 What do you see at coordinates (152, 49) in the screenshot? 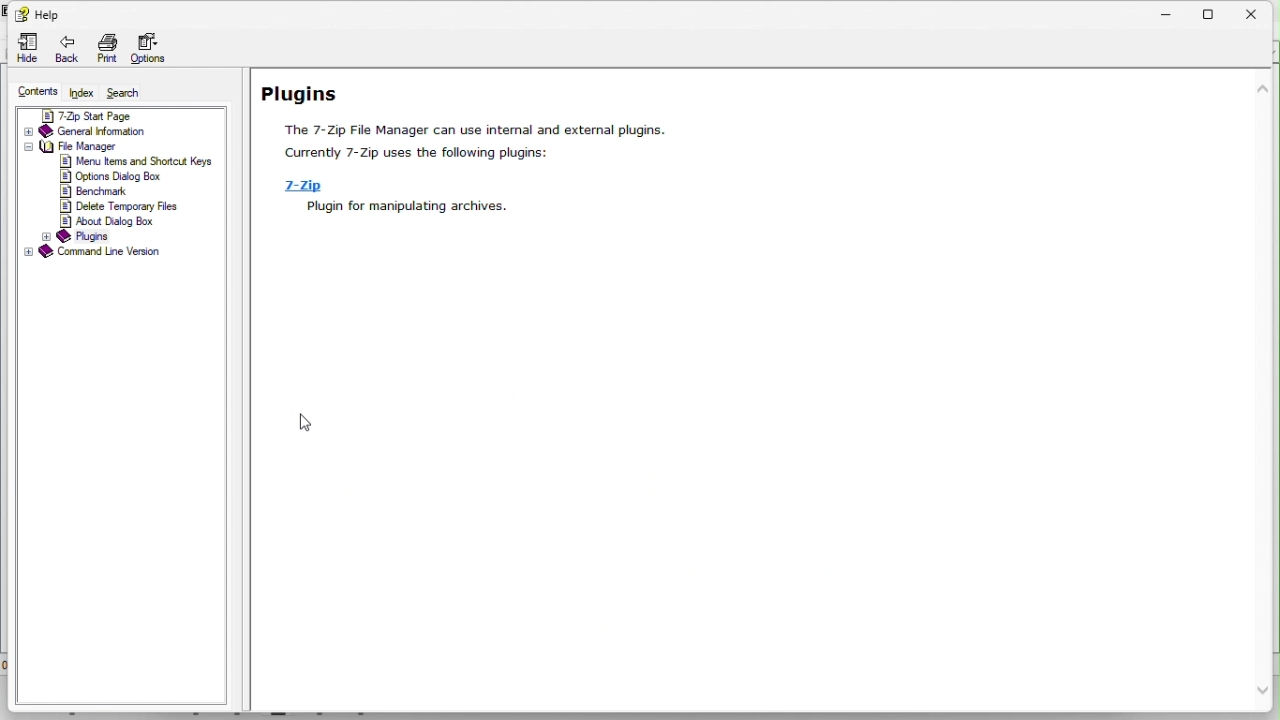
I see `Options` at bounding box center [152, 49].